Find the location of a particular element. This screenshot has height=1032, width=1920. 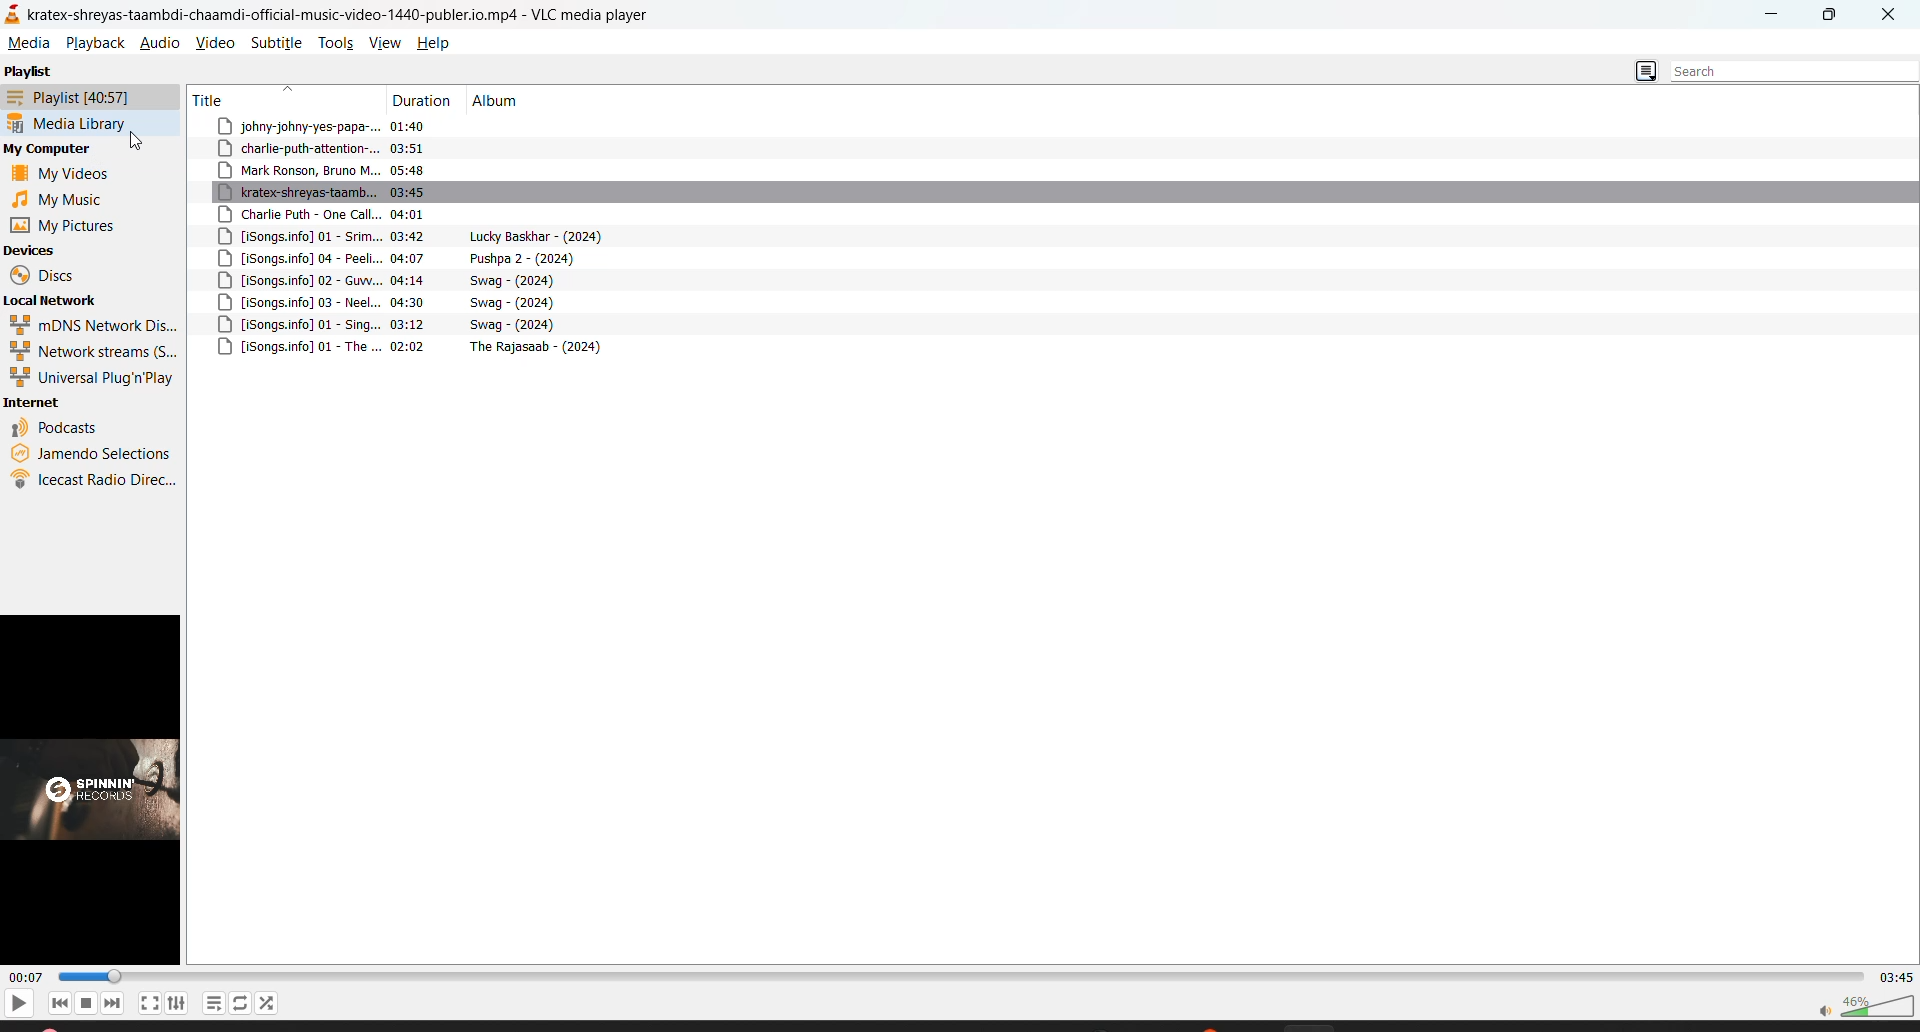

media is located at coordinates (27, 44).